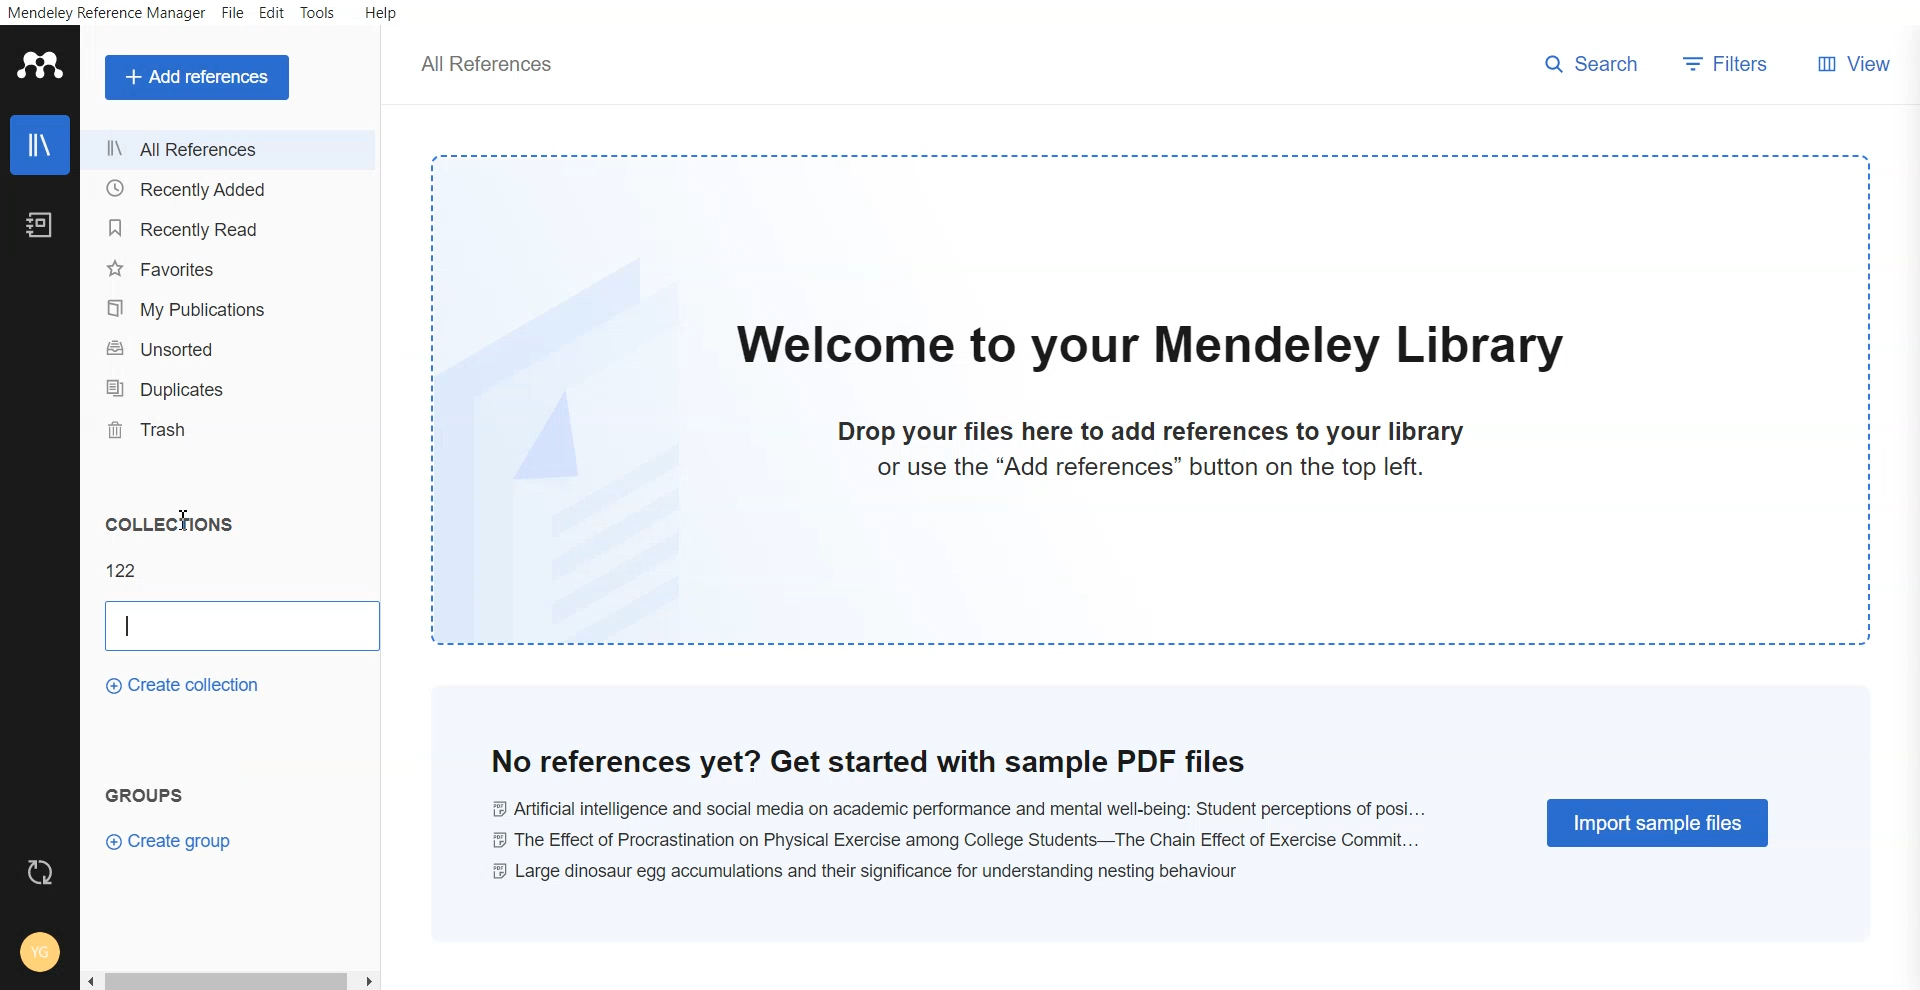  I want to click on Collections, so click(170, 524).